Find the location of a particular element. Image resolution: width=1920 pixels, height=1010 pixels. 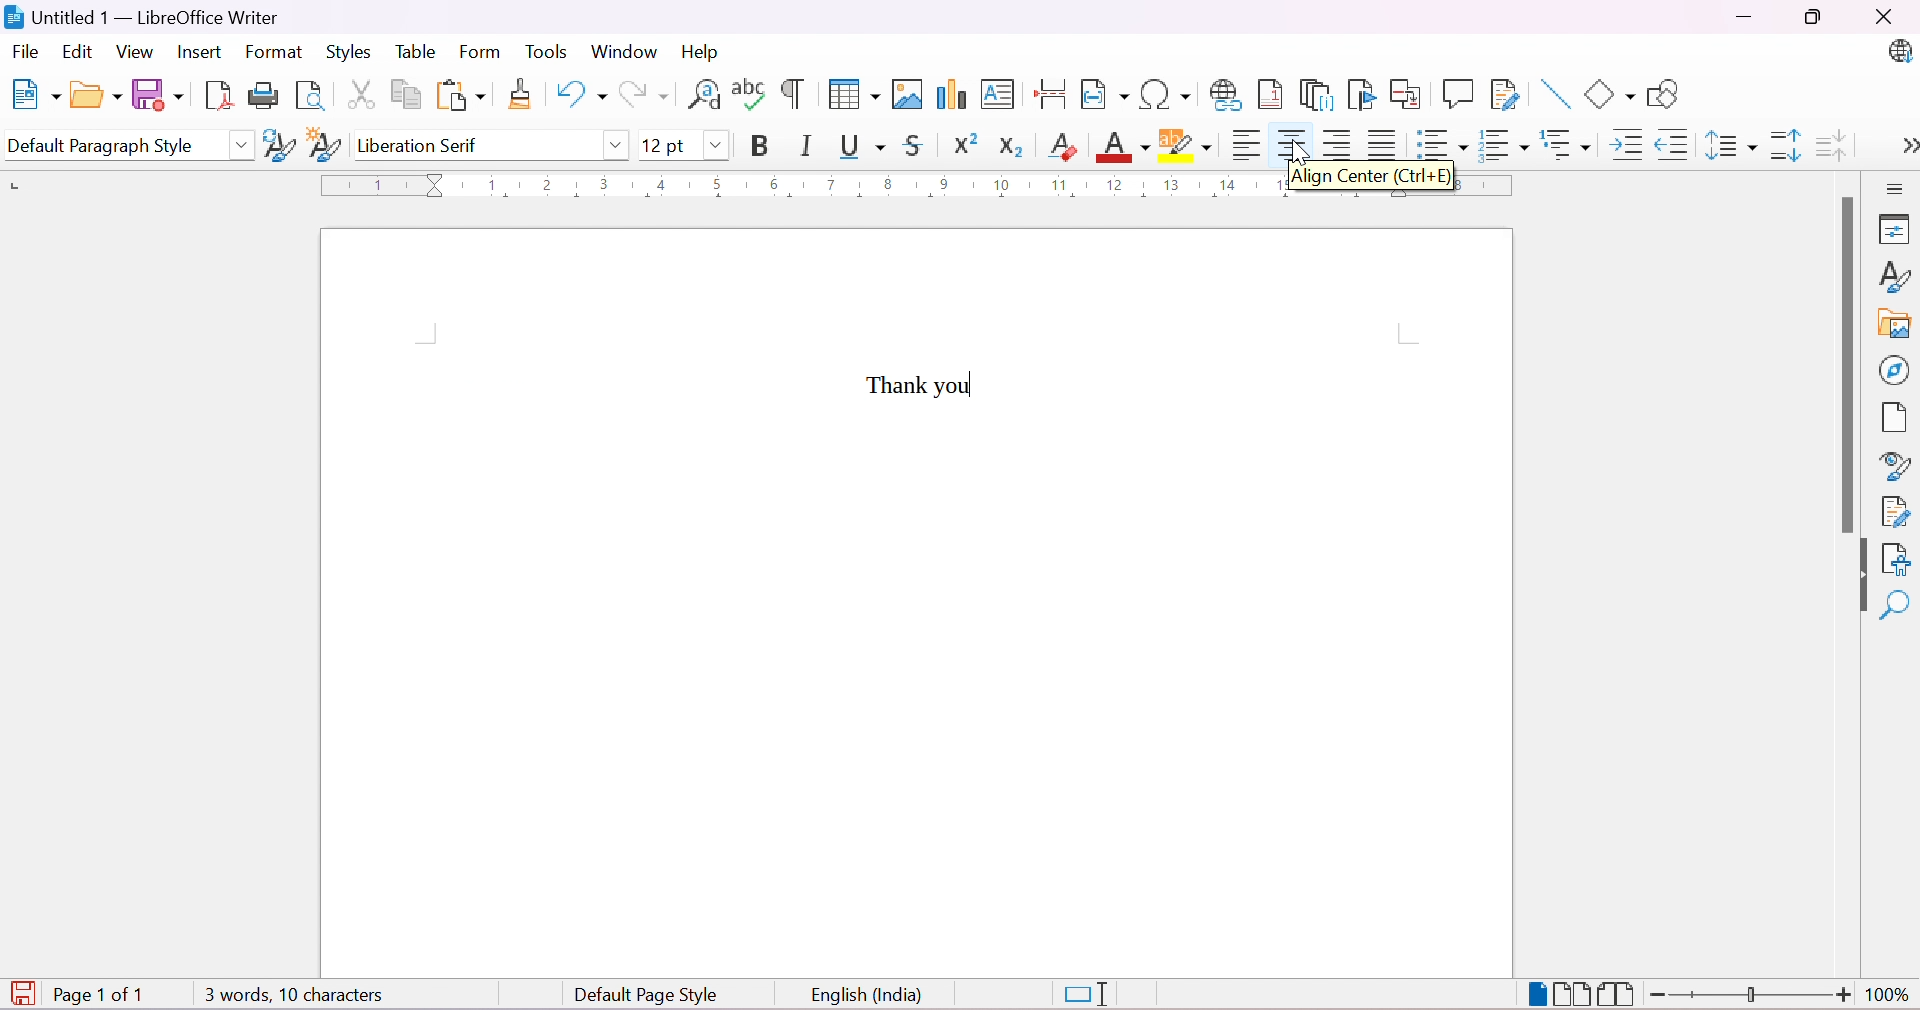

Font Color is located at coordinates (1120, 146).